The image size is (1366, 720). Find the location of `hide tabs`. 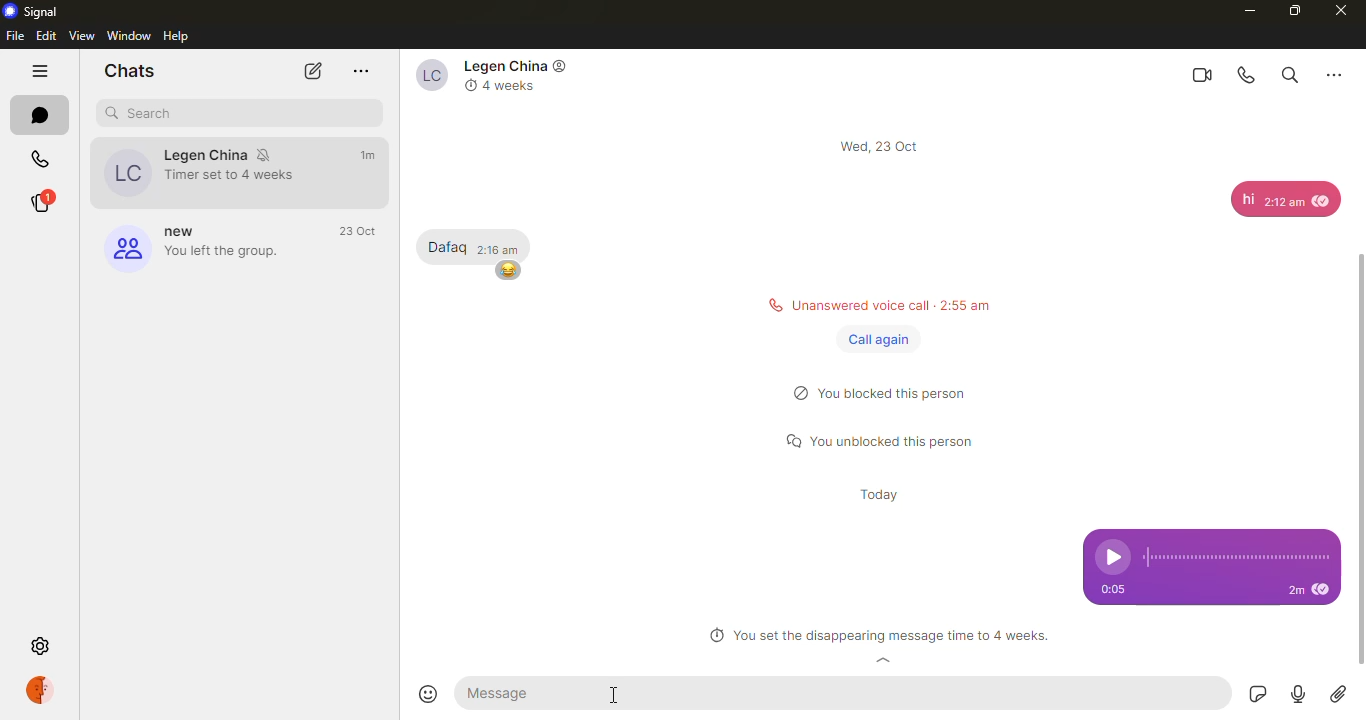

hide tabs is located at coordinates (40, 73).